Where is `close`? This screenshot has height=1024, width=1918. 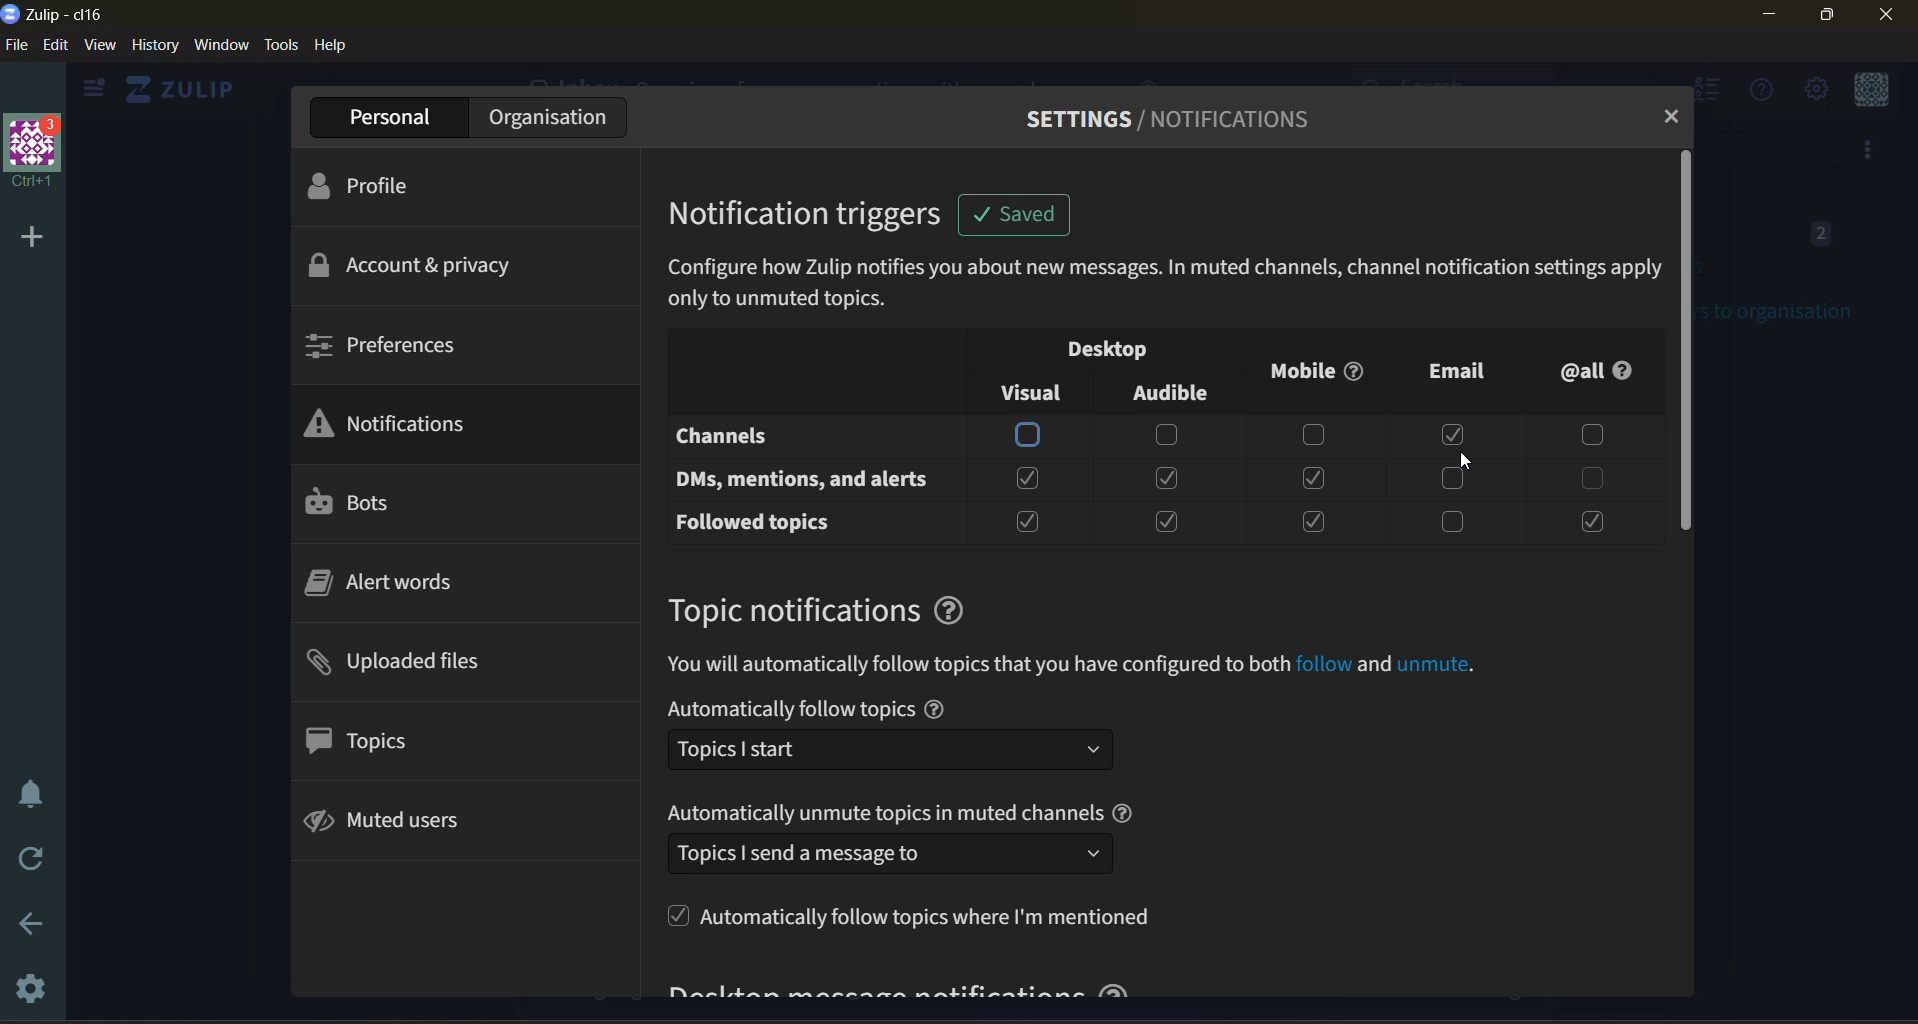
close is located at coordinates (1889, 15).